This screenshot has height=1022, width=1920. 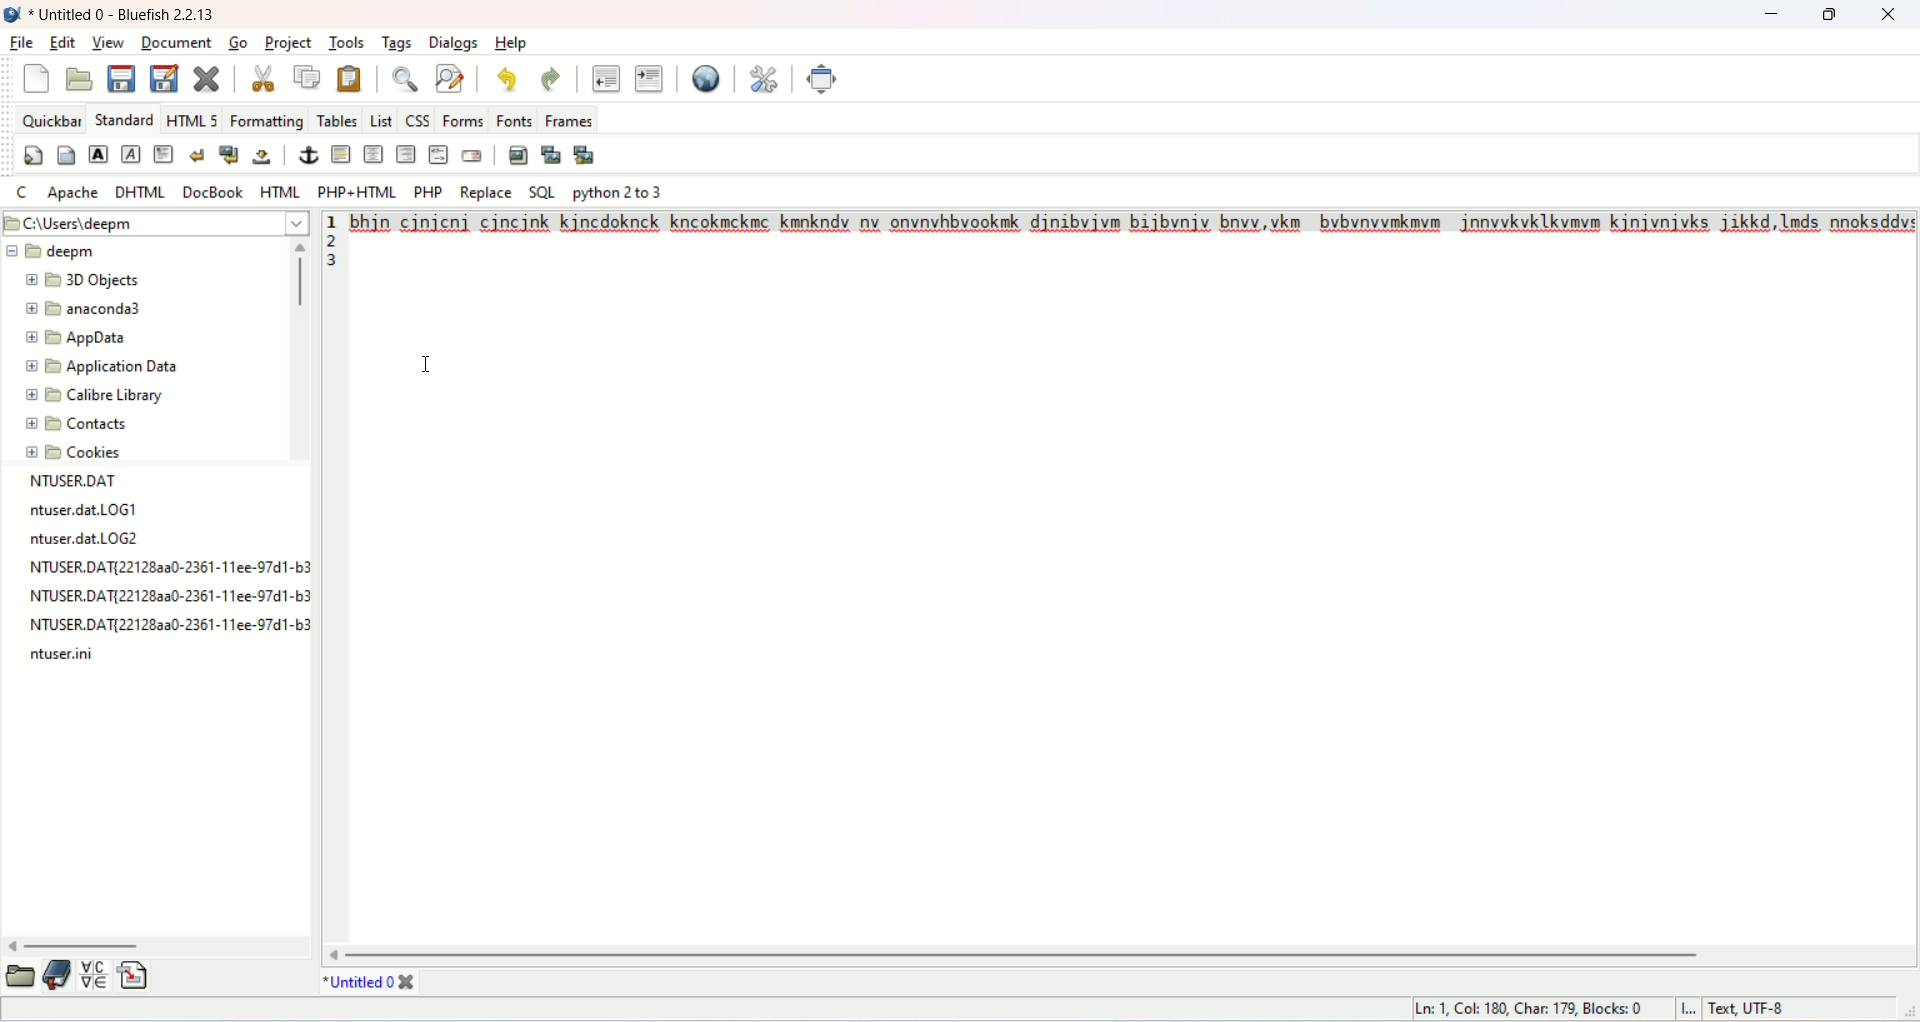 I want to click on logo, so click(x=12, y=15).